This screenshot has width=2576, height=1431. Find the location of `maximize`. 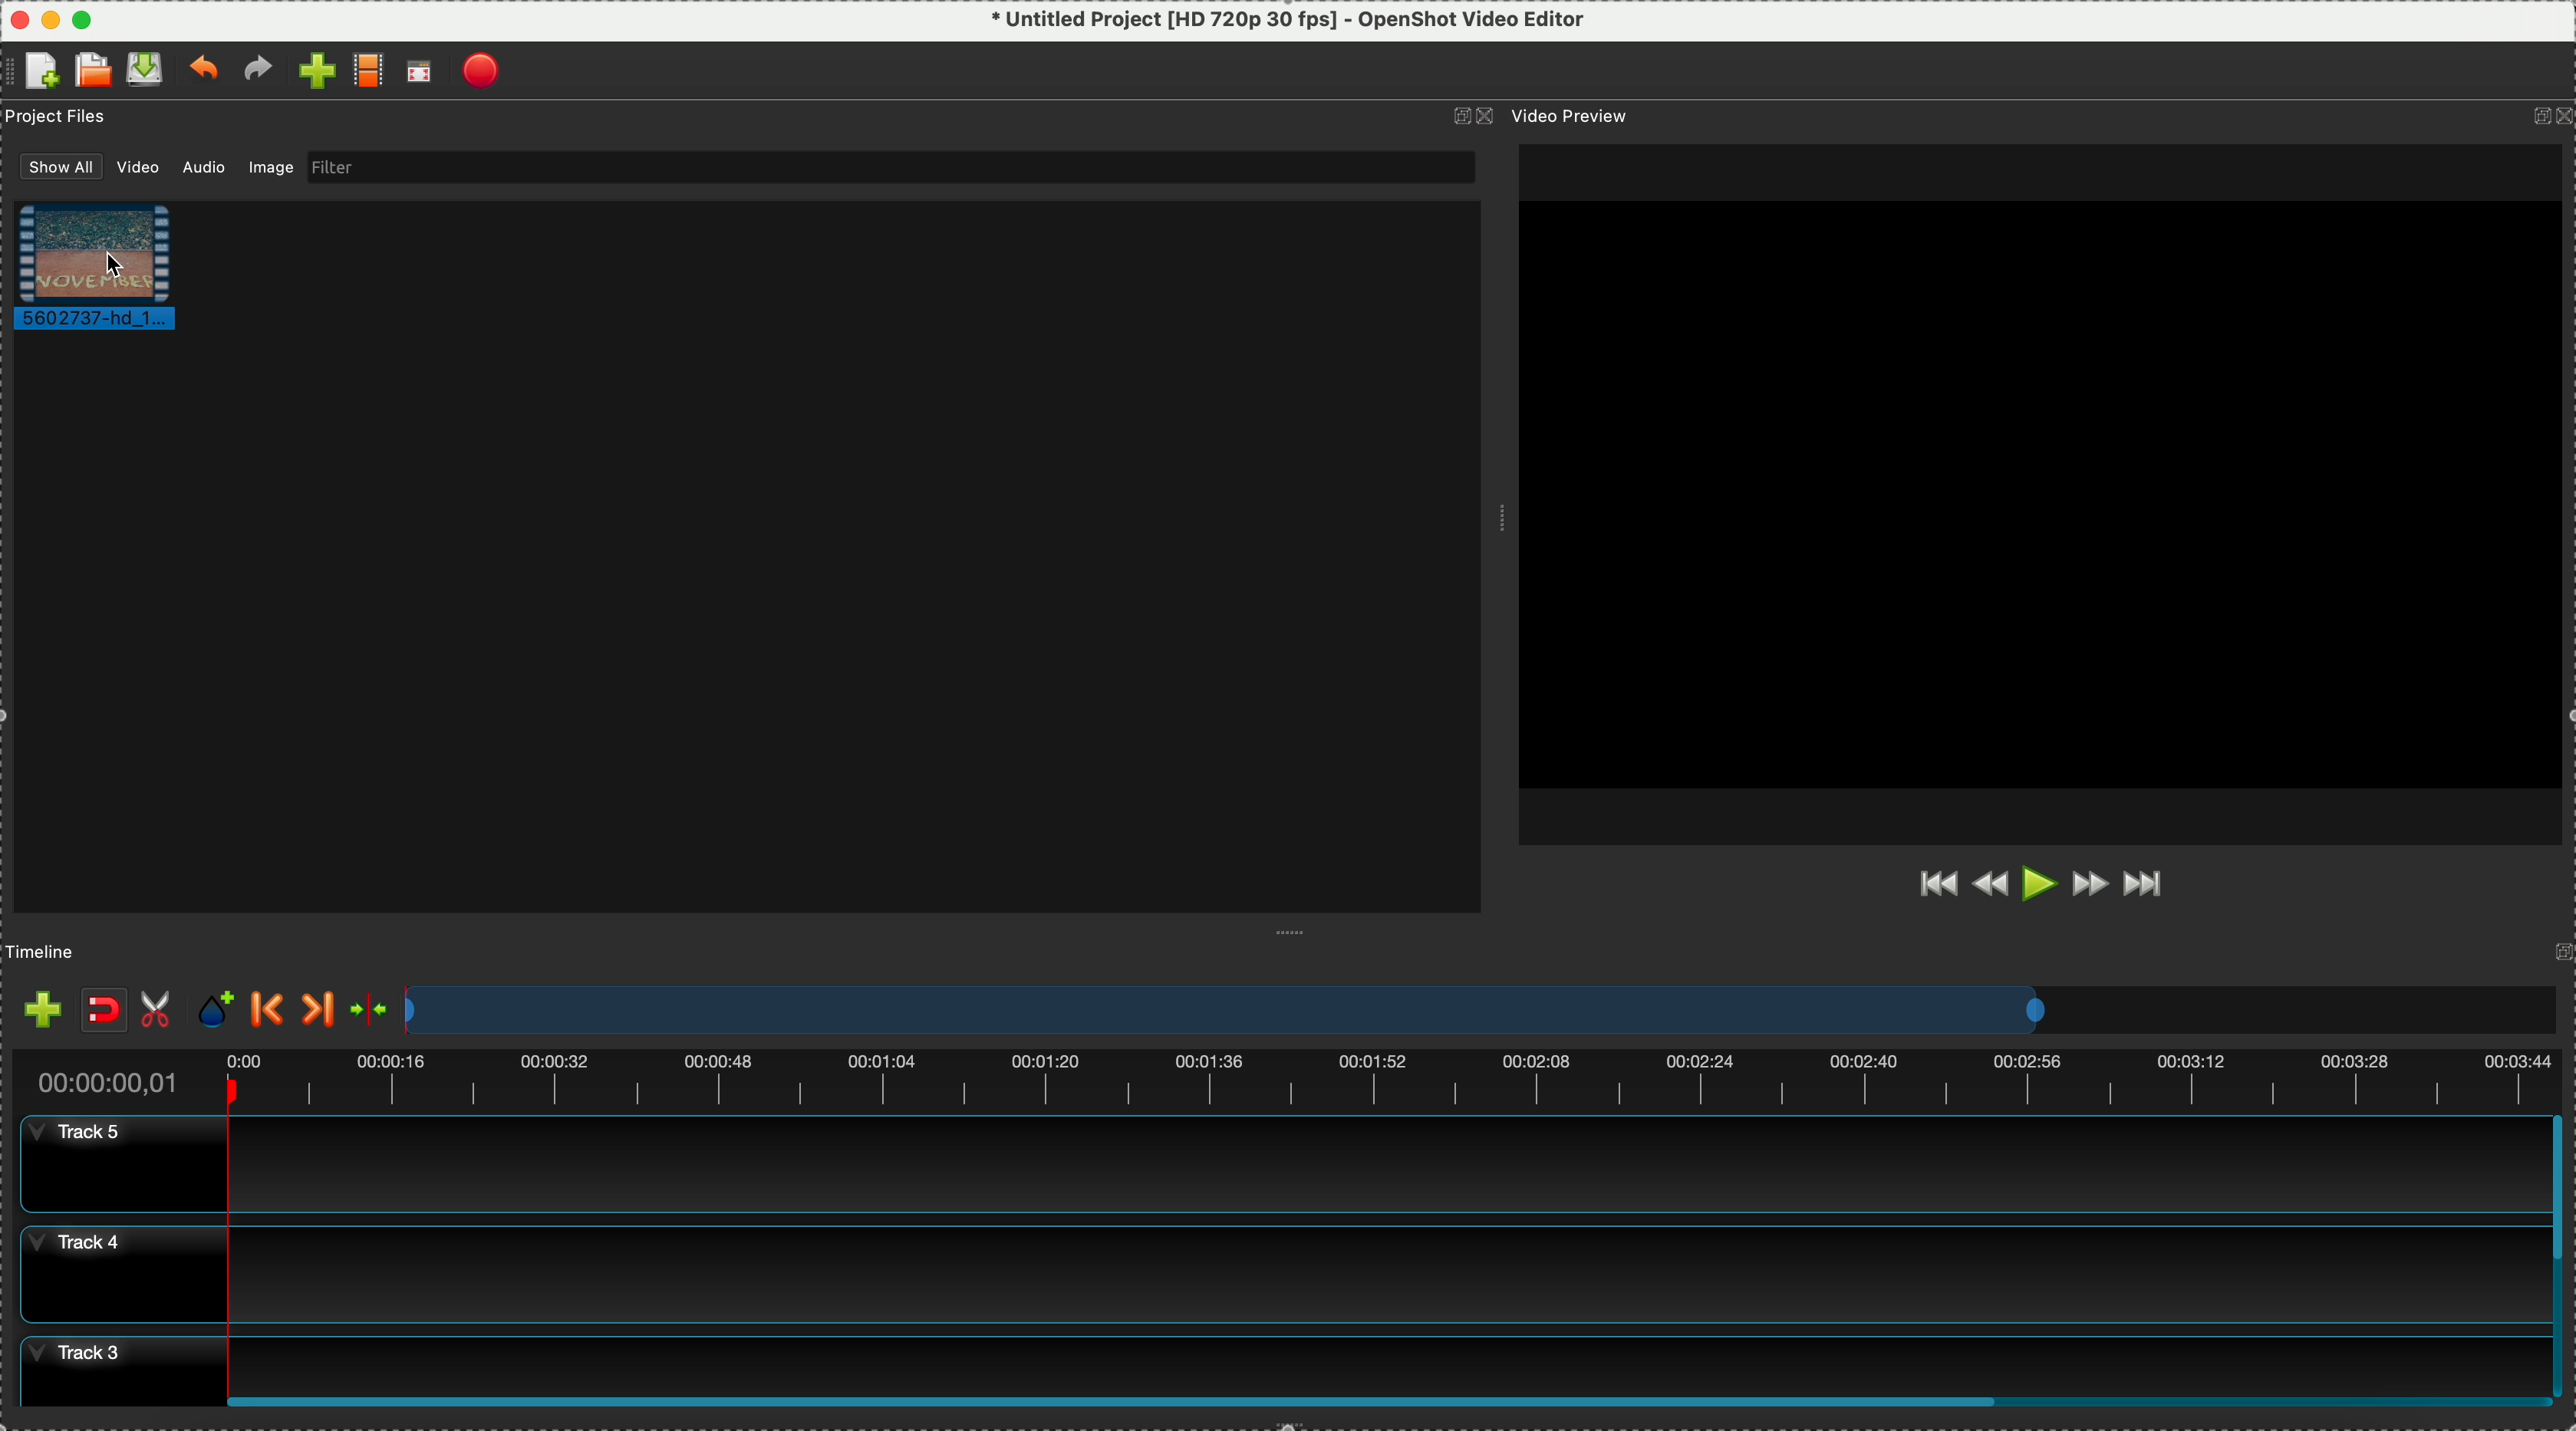

maximize is located at coordinates (81, 17).